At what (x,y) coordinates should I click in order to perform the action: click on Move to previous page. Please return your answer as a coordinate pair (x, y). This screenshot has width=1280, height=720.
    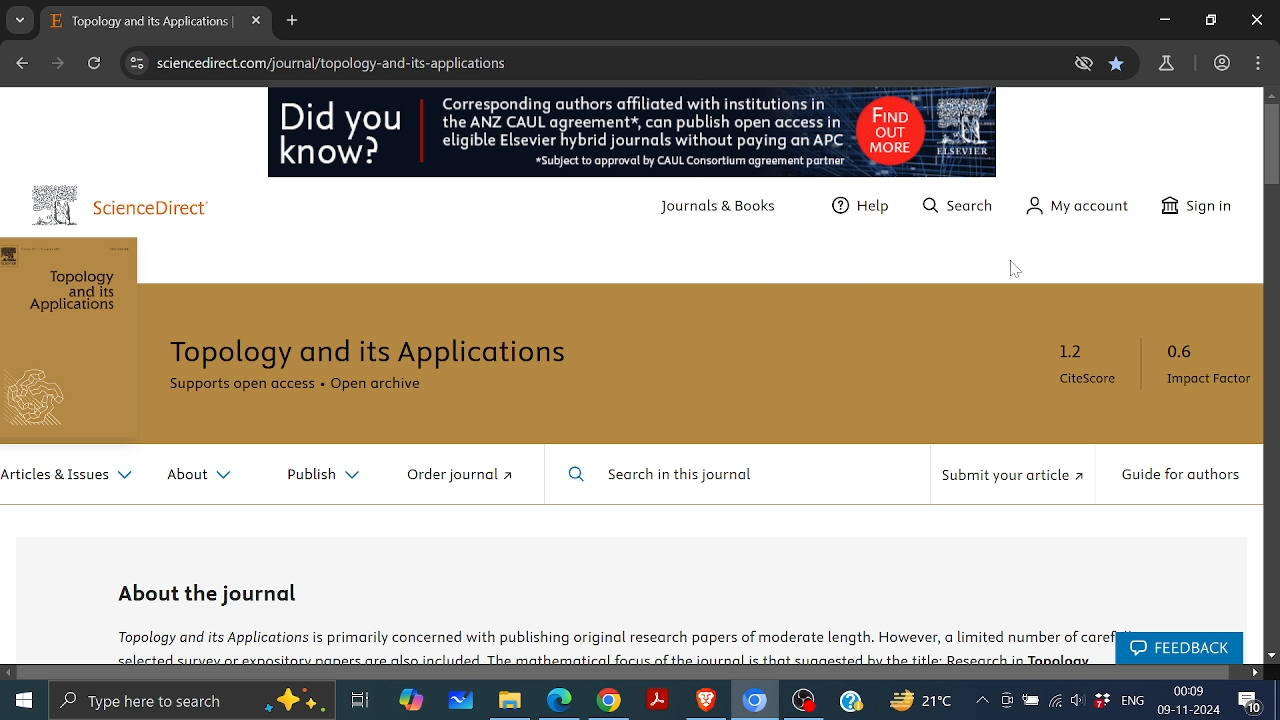
    Looking at the image, I should click on (21, 61).